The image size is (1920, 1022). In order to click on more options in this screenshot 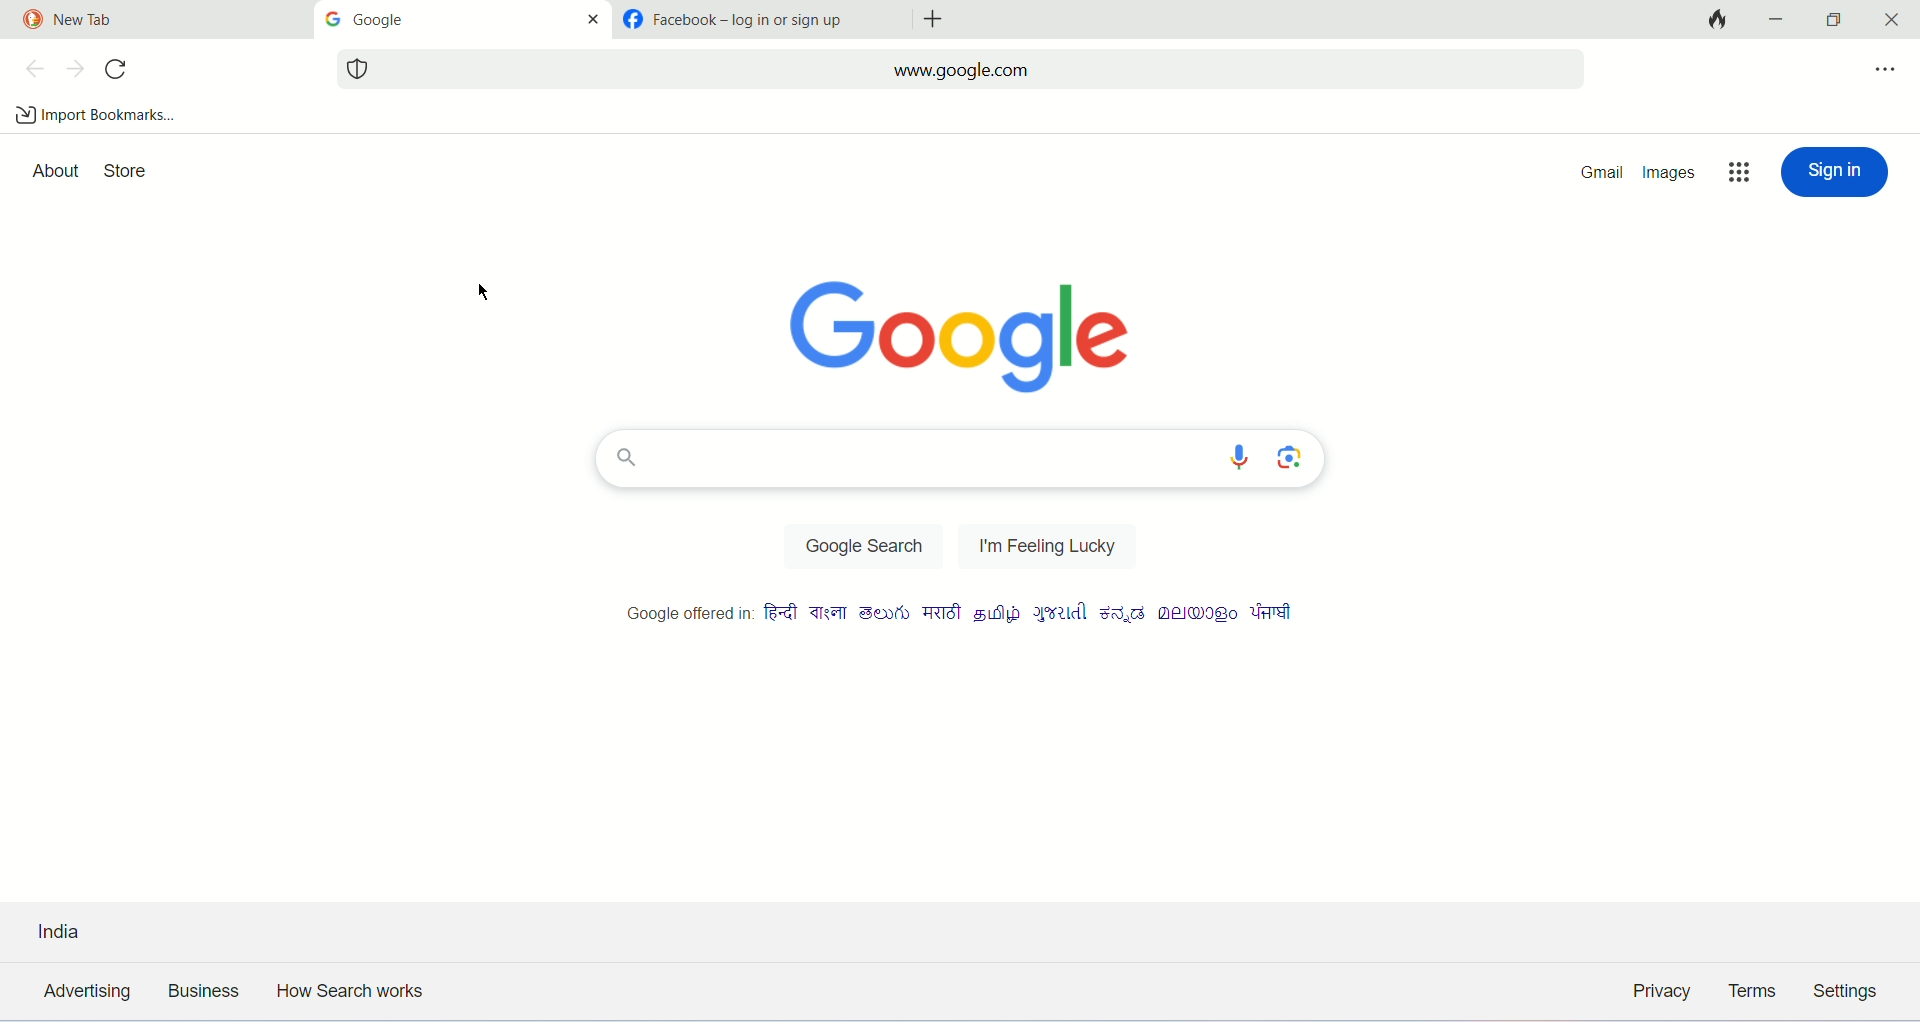, I will do `click(1888, 77)`.